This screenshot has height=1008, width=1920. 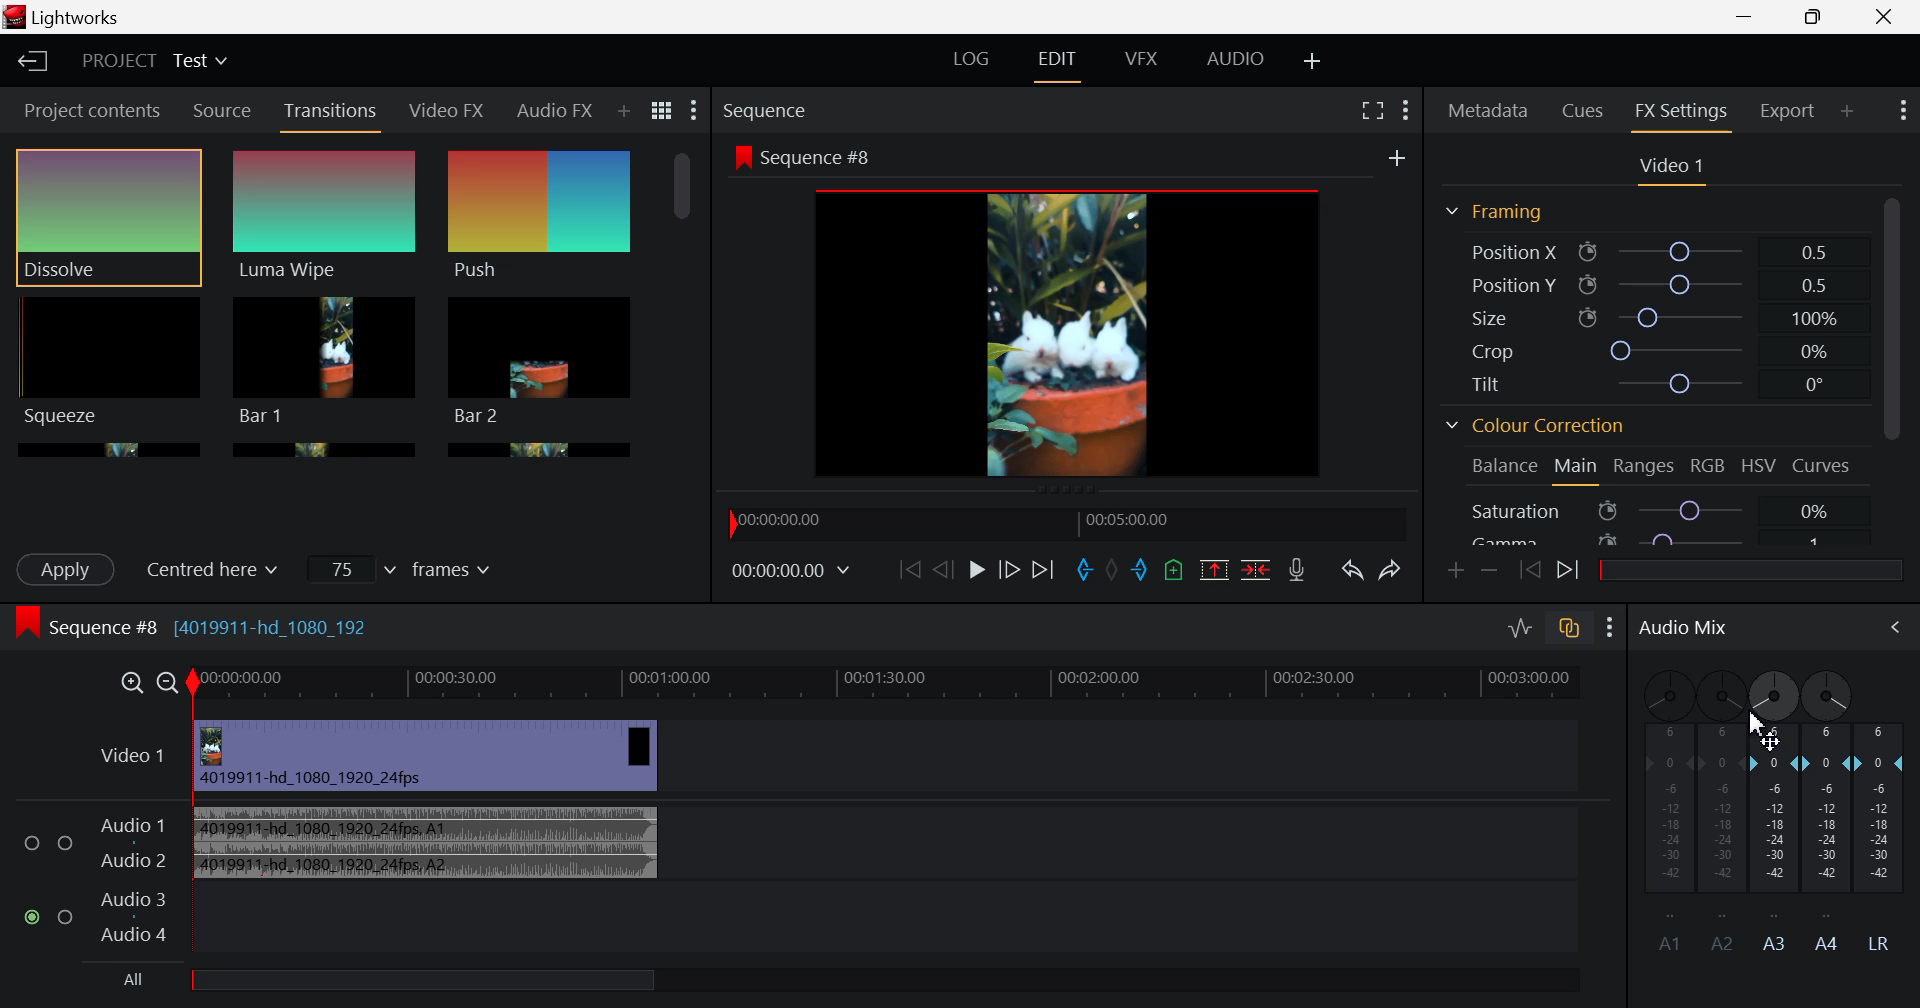 What do you see at coordinates (107, 361) in the screenshot?
I see `Squeeze` at bounding box center [107, 361].